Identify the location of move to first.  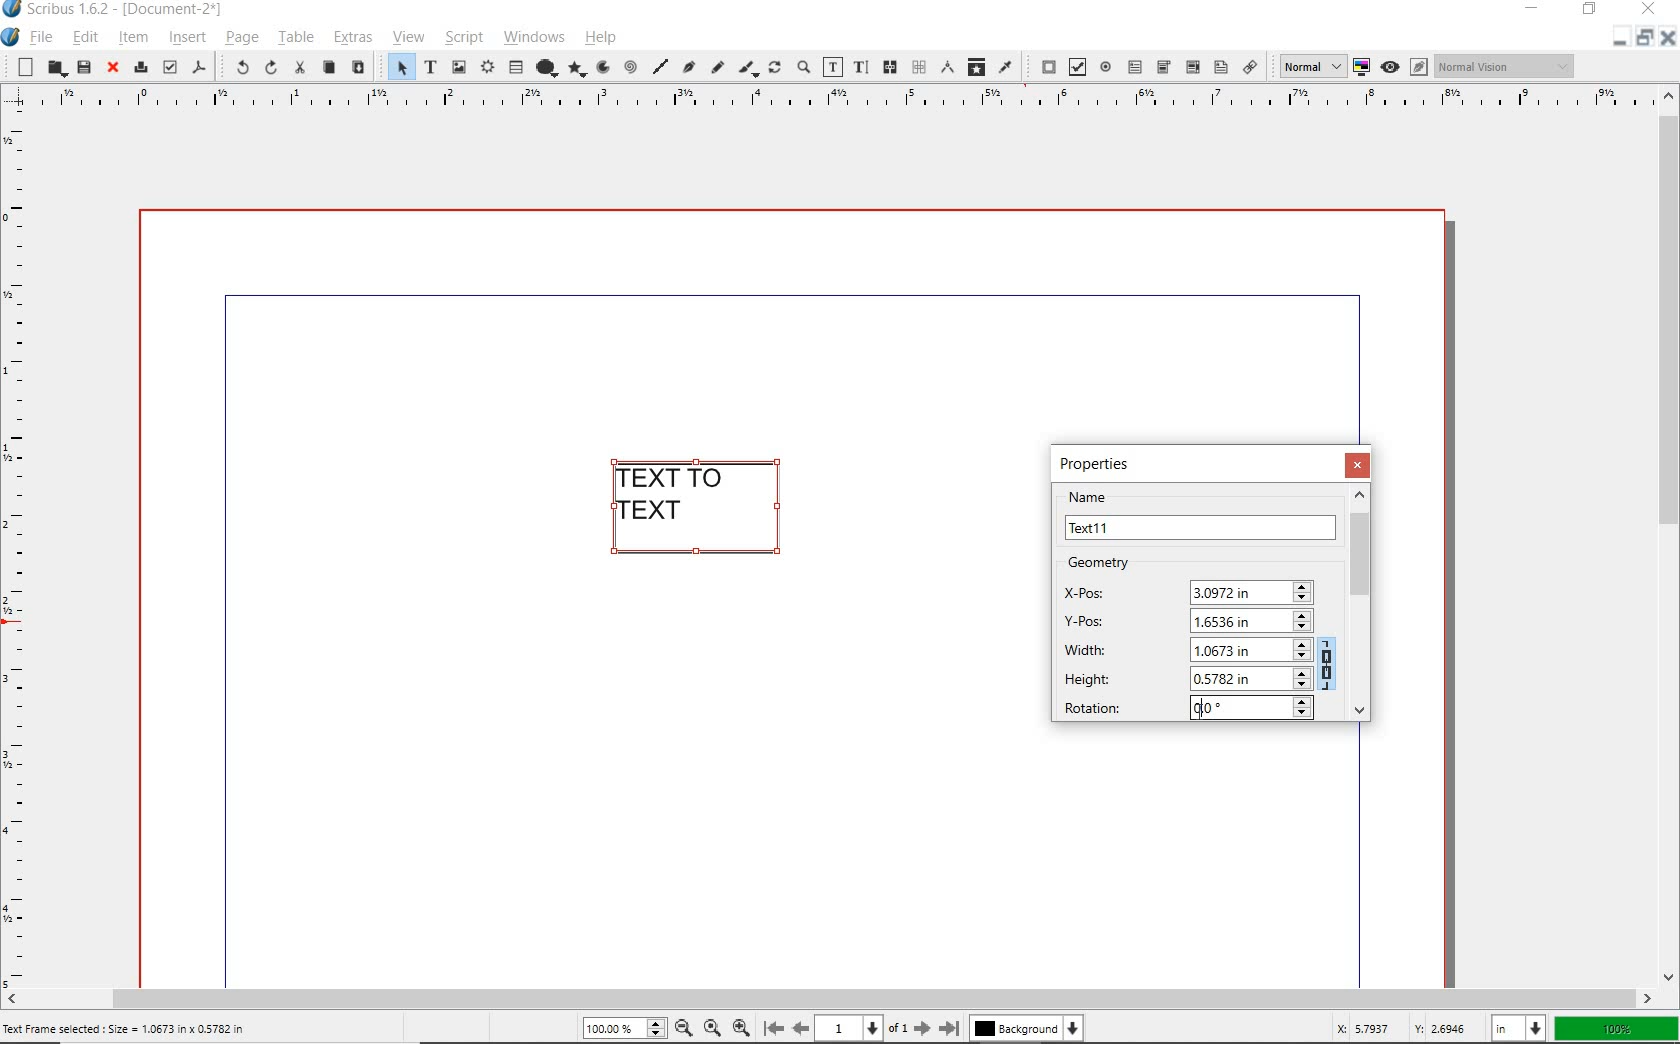
(773, 1029).